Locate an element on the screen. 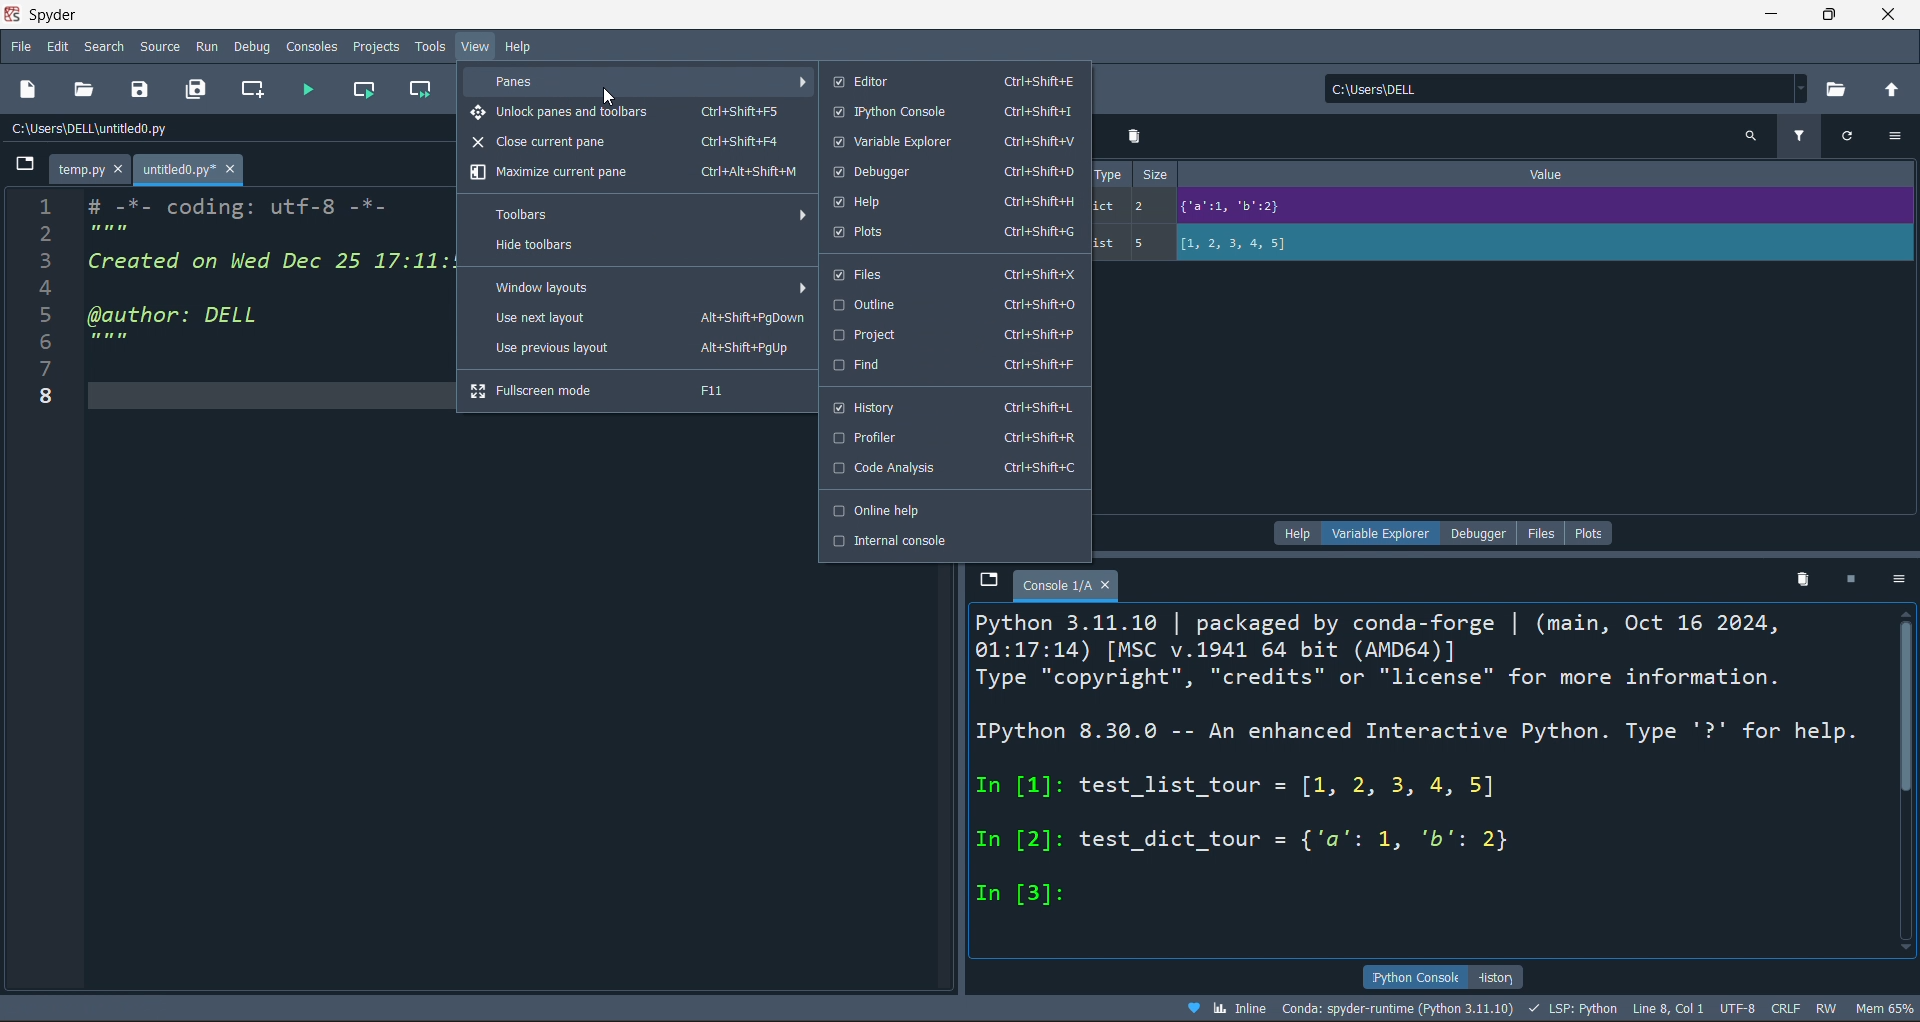 The image size is (1920, 1022). view is located at coordinates (473, 45).